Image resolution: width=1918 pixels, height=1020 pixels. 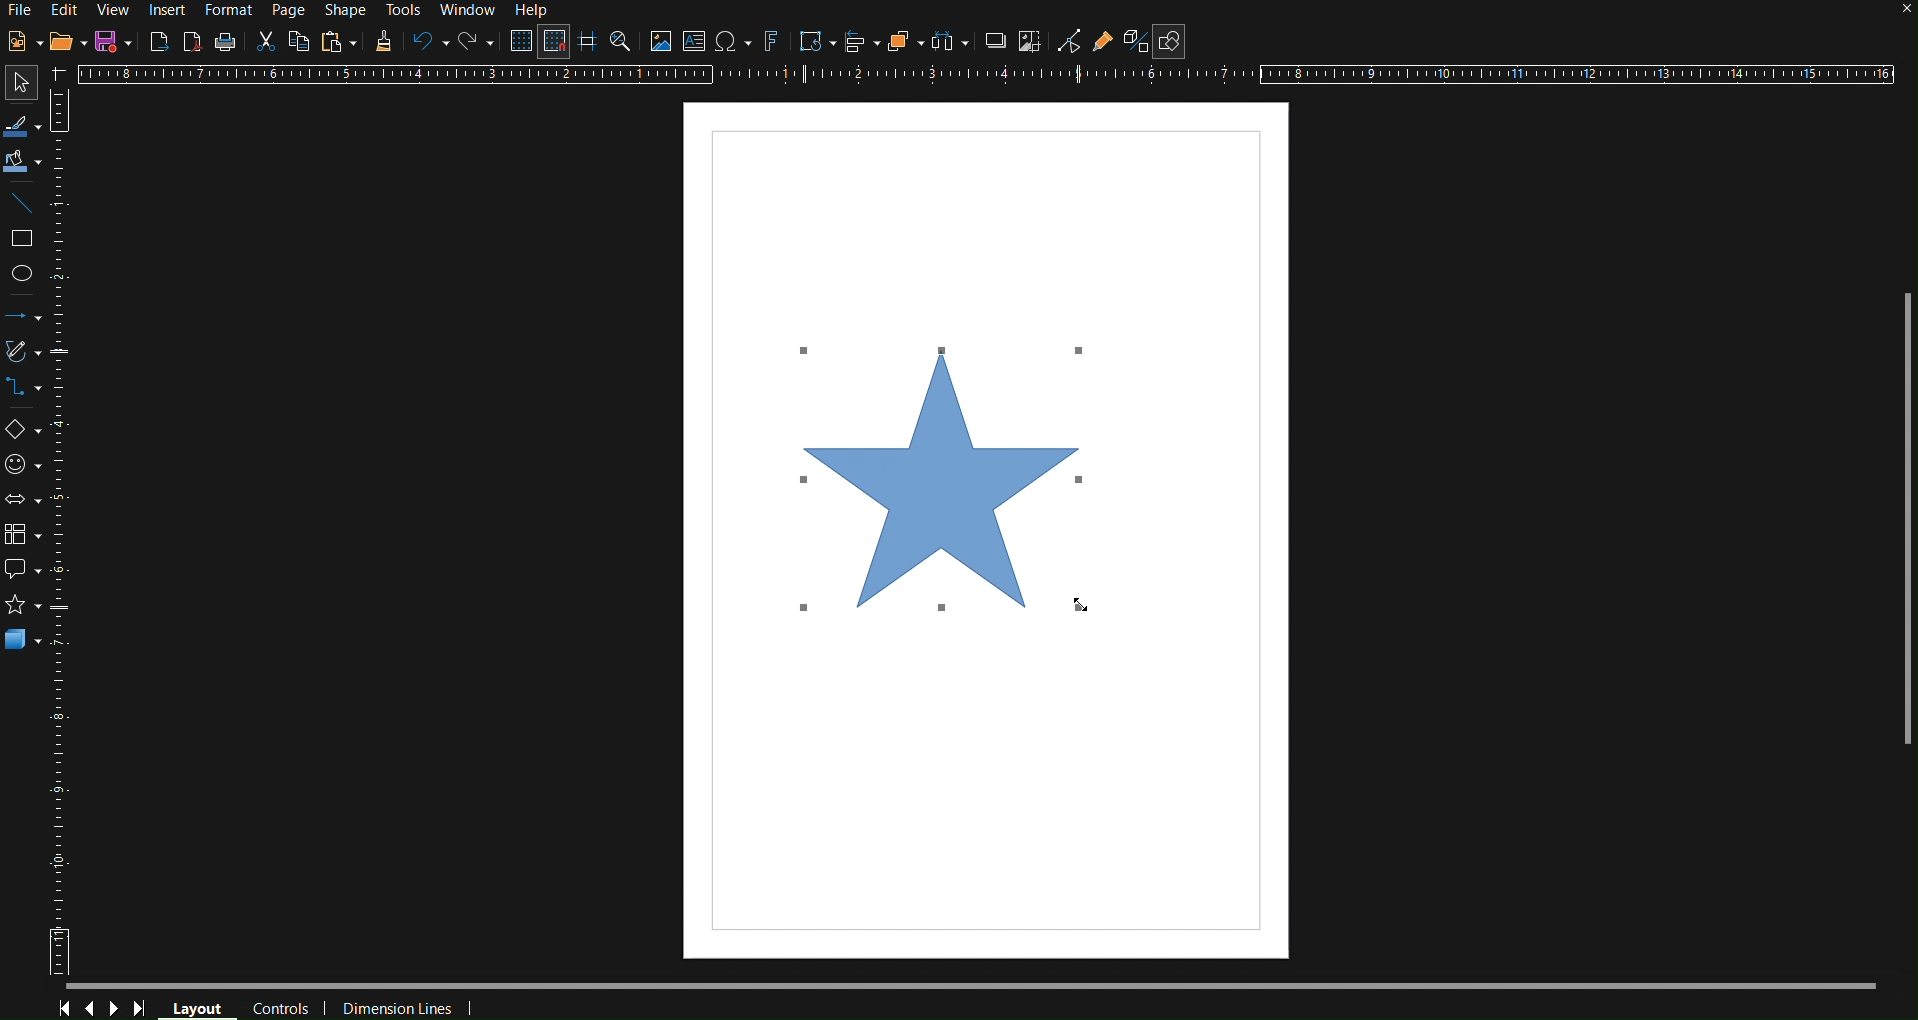 I want to click on Tools, so click(x=402, y=10).